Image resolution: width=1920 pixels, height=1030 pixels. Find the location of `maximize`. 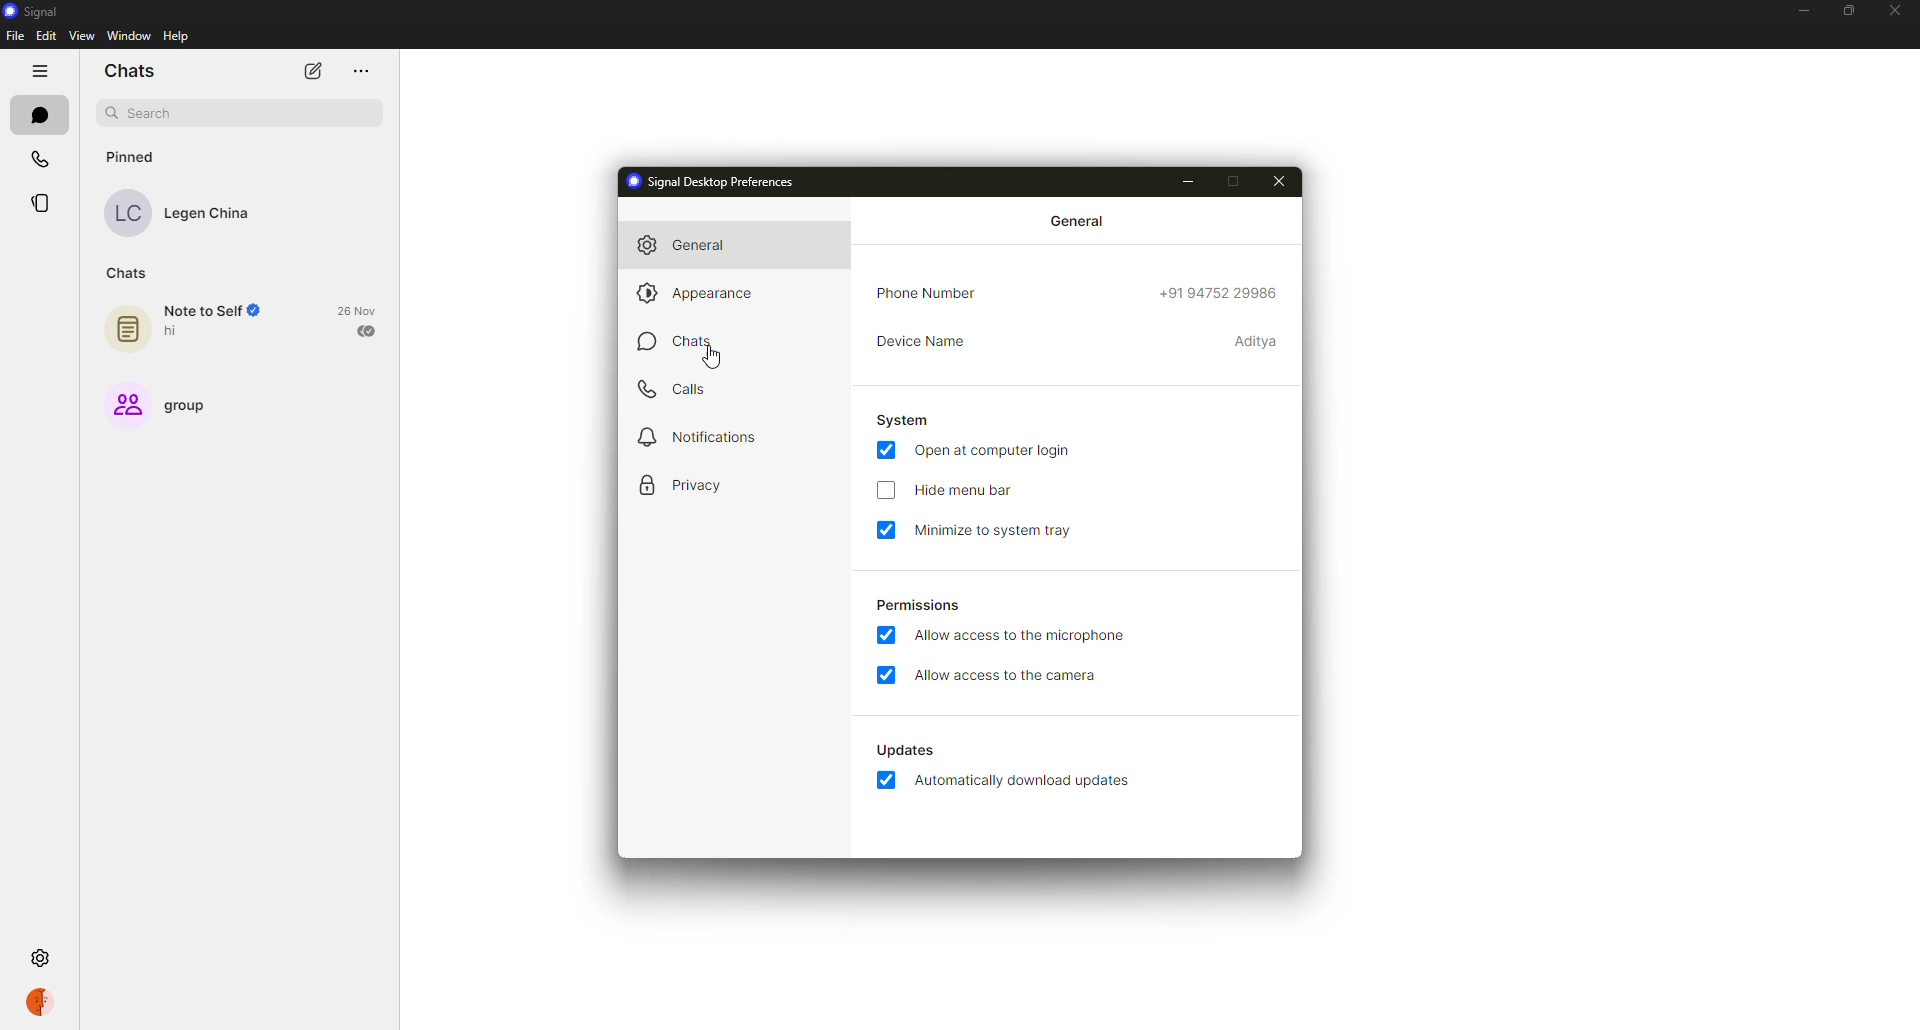

maximize is located at coordinates (1845, 11).